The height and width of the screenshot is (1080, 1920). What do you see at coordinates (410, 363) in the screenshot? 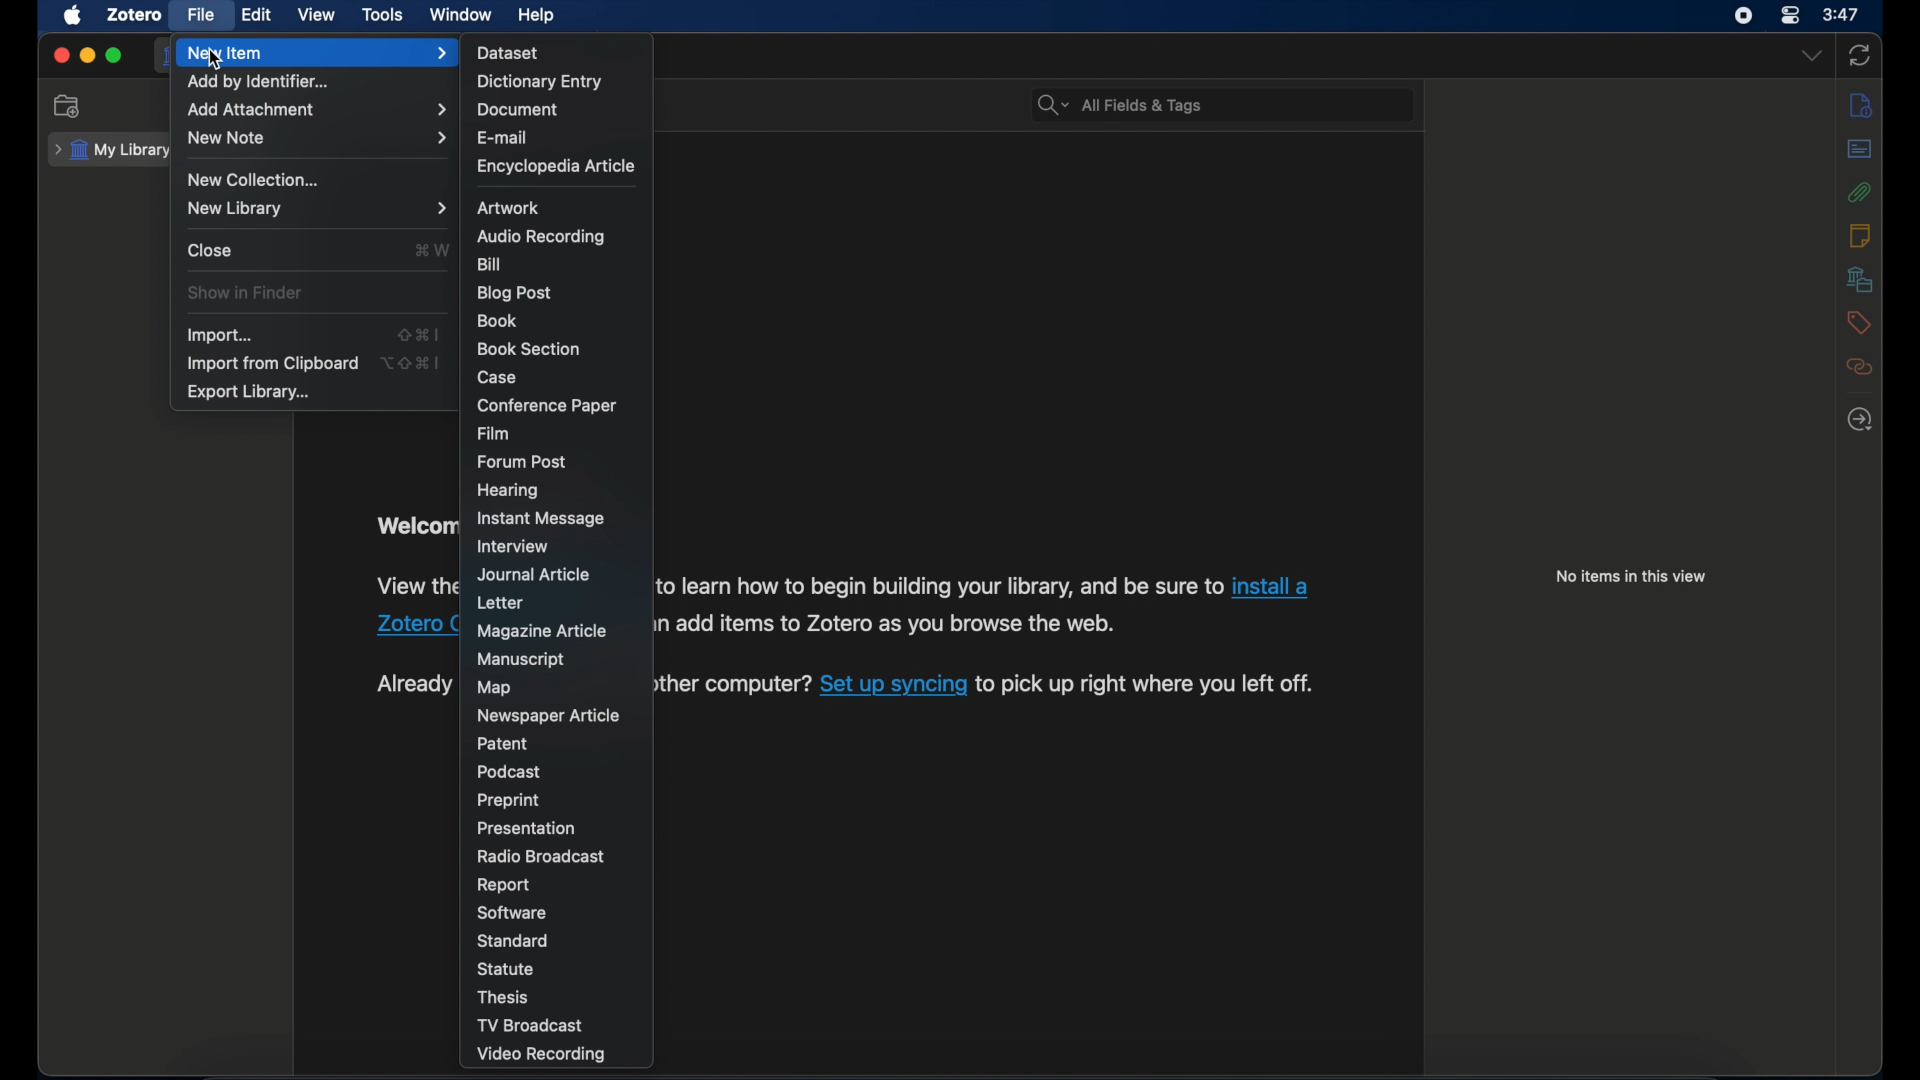
I see `shortcut` at bounding box center [410, 363].